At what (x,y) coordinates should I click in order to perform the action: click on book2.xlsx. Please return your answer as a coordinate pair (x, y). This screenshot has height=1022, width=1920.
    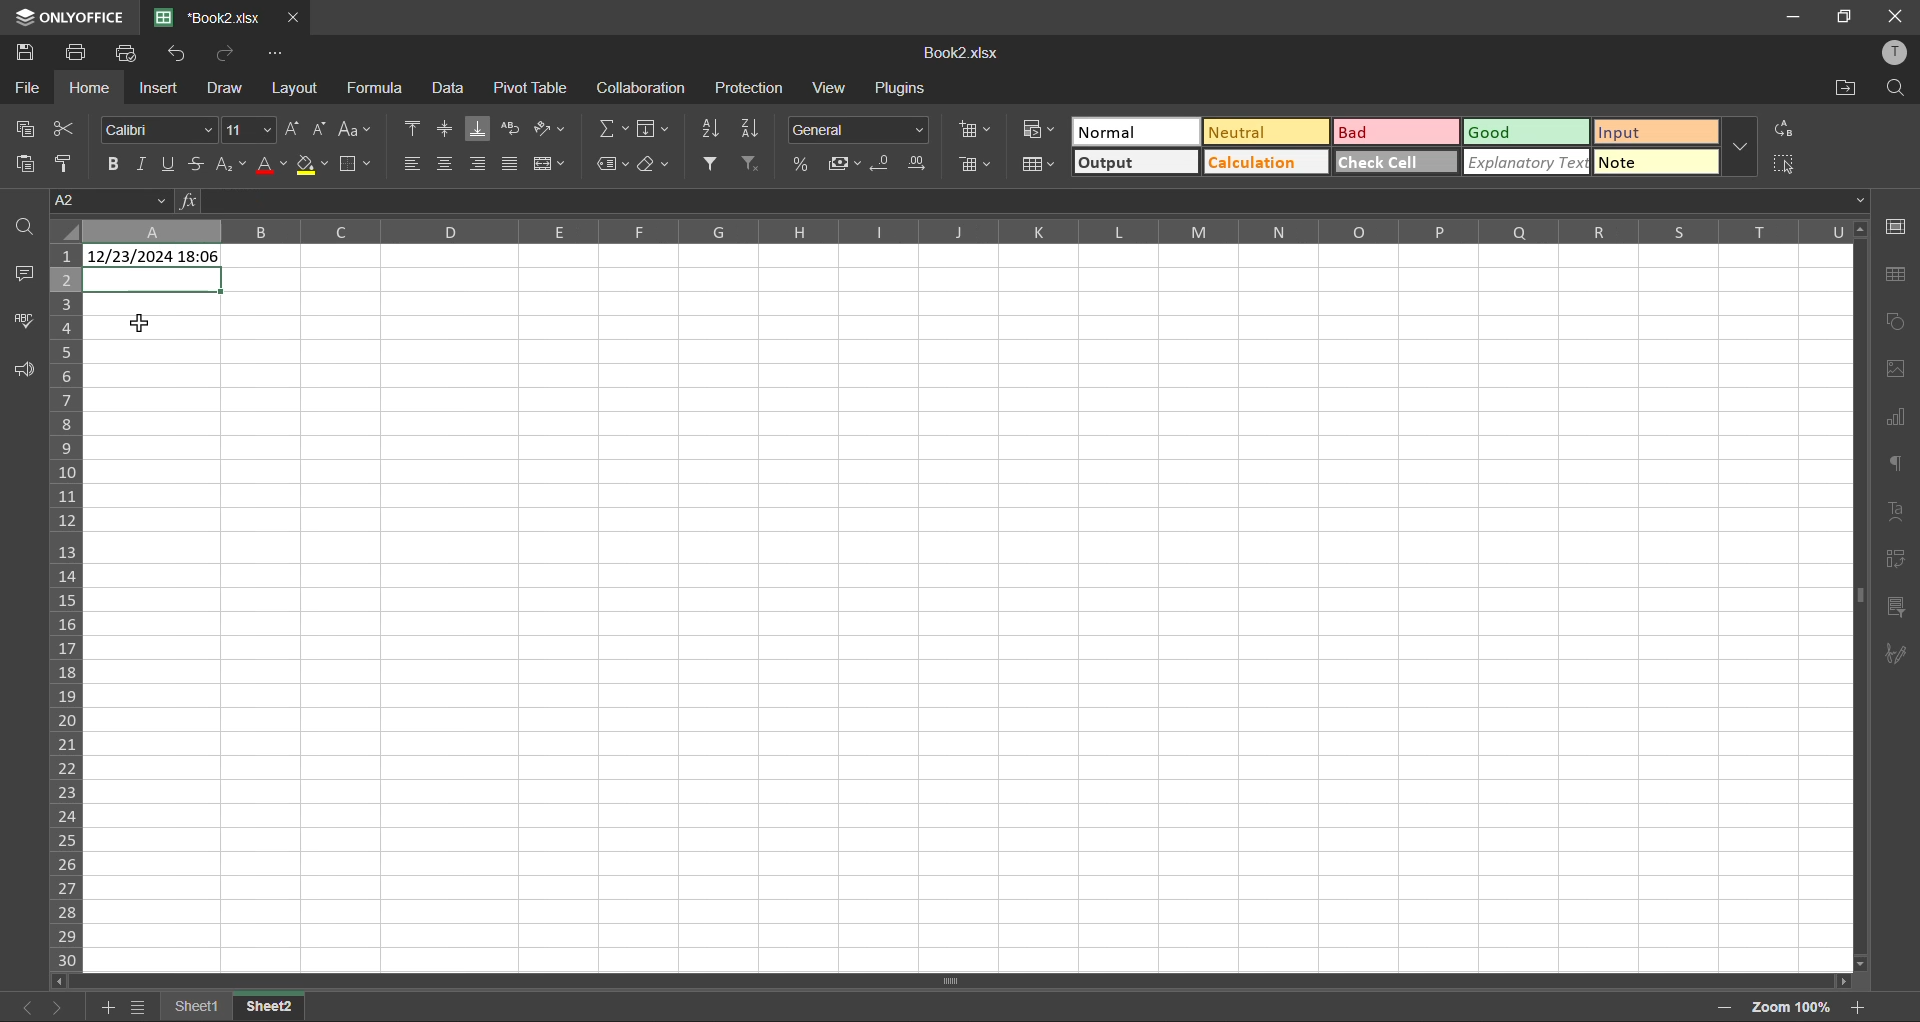
    Looking at the image, I should click on (959, 54).